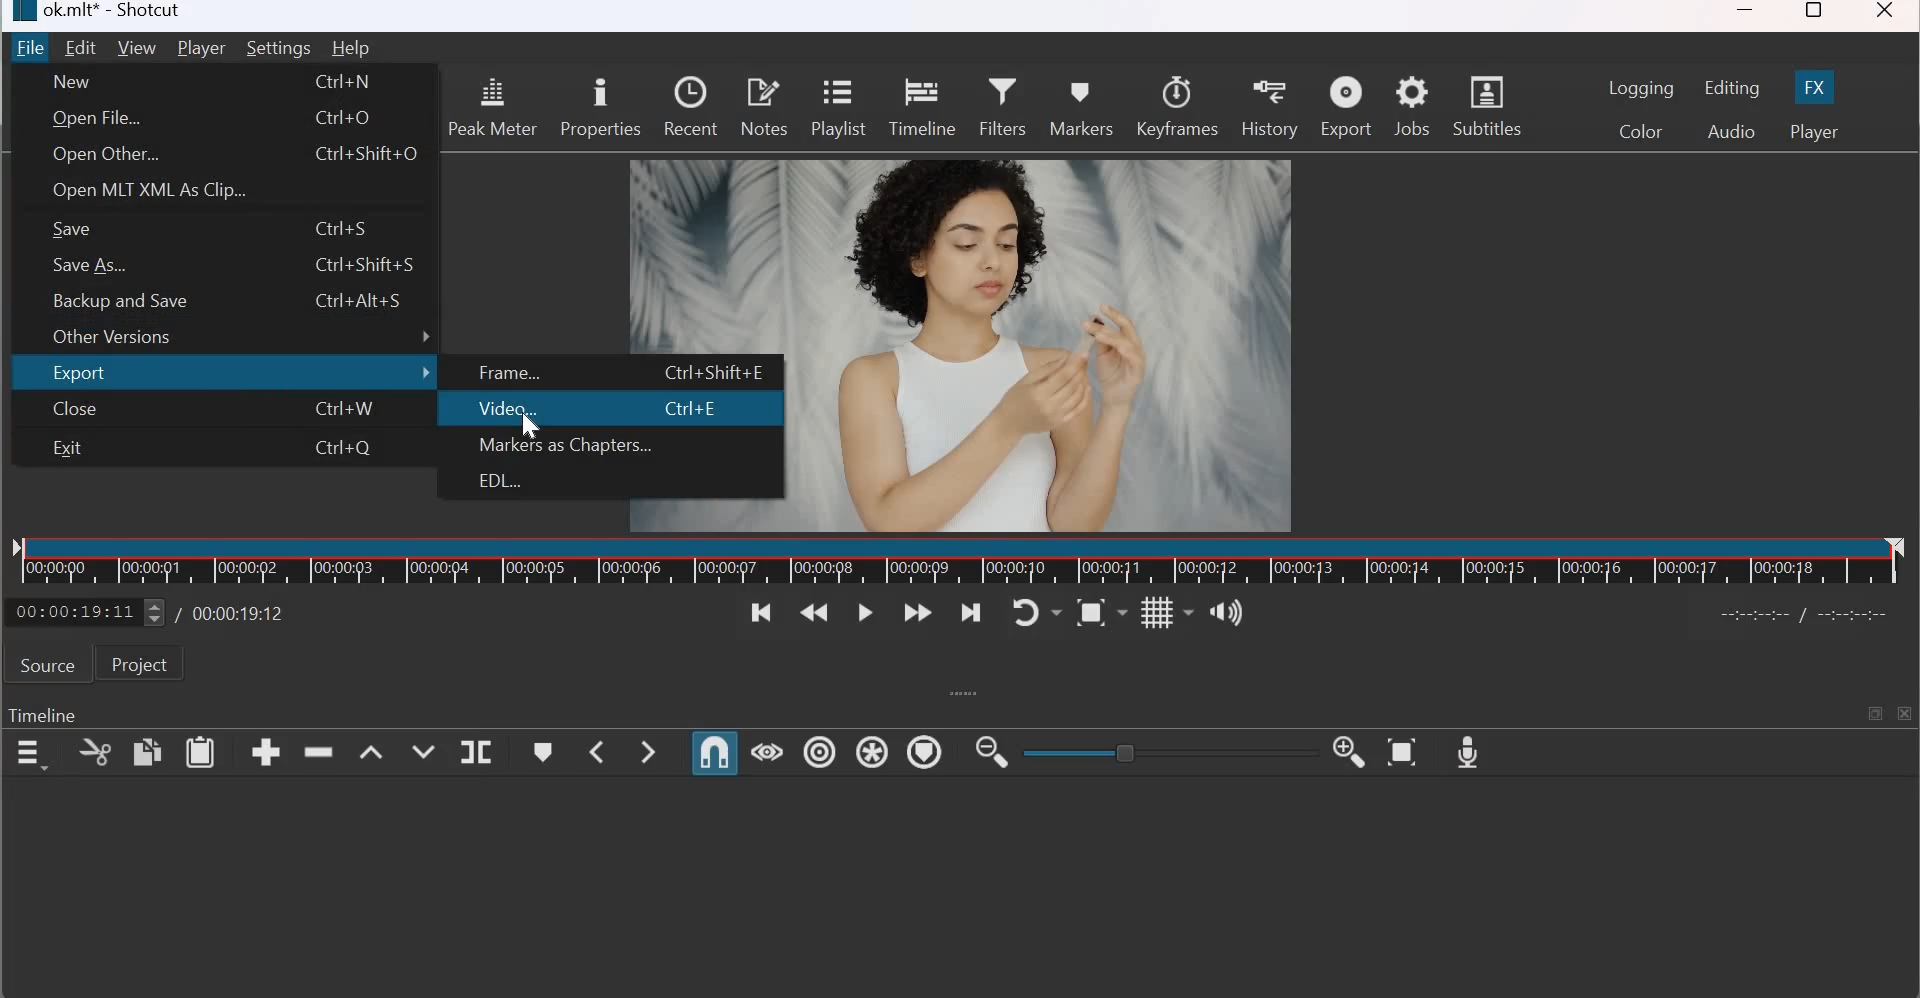  What do you see at coordinates (1813, 132) in the screenshot?
I see `Player` at bounding box center [1813, 132].